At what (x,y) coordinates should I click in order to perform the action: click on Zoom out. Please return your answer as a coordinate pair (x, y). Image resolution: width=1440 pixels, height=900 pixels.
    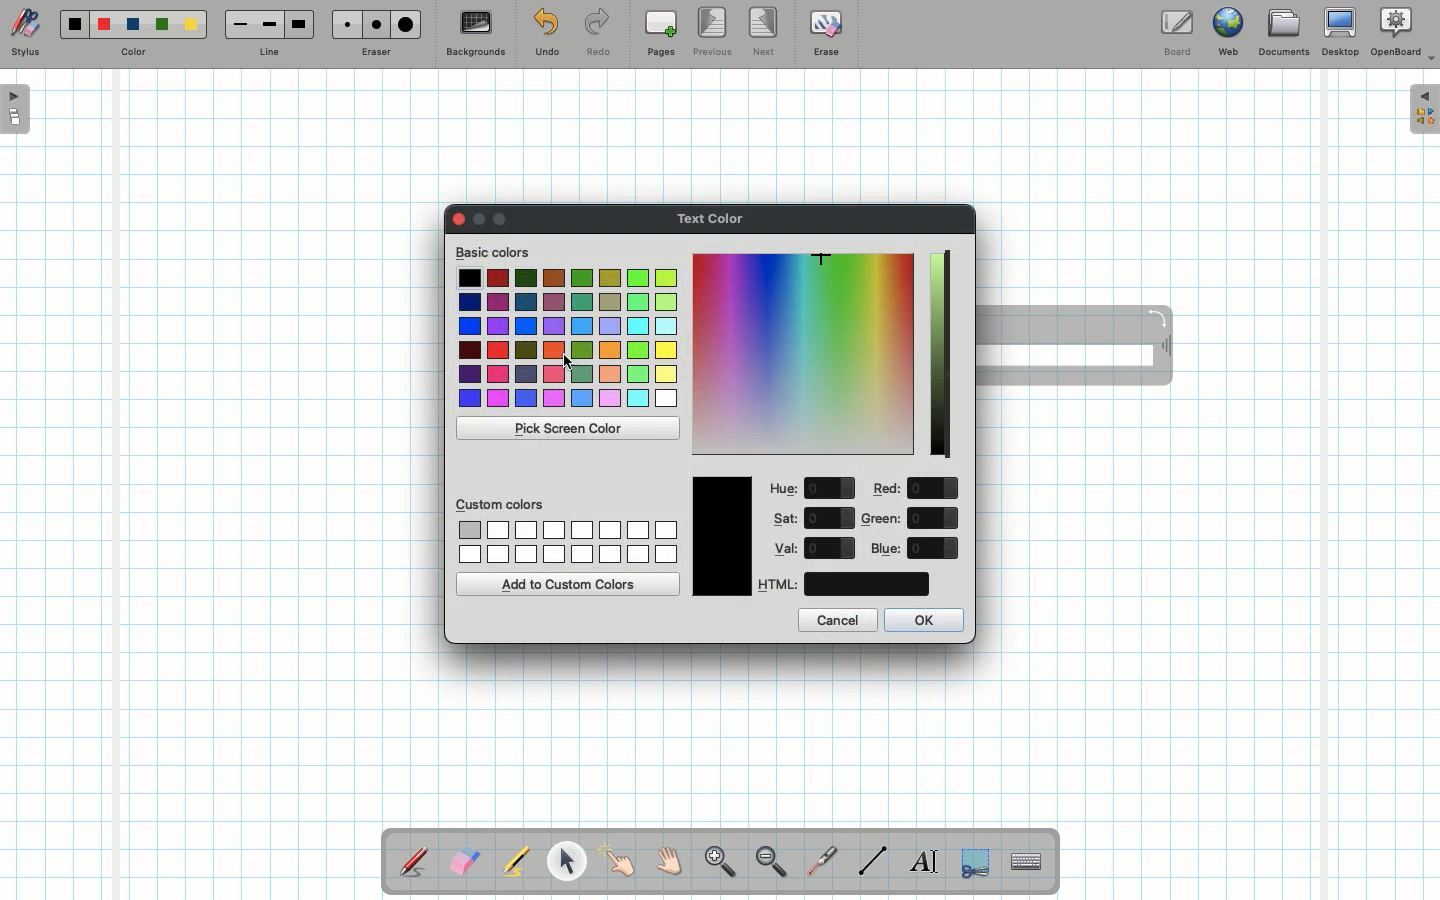
    Looking at the image, I should click on (771, 863).